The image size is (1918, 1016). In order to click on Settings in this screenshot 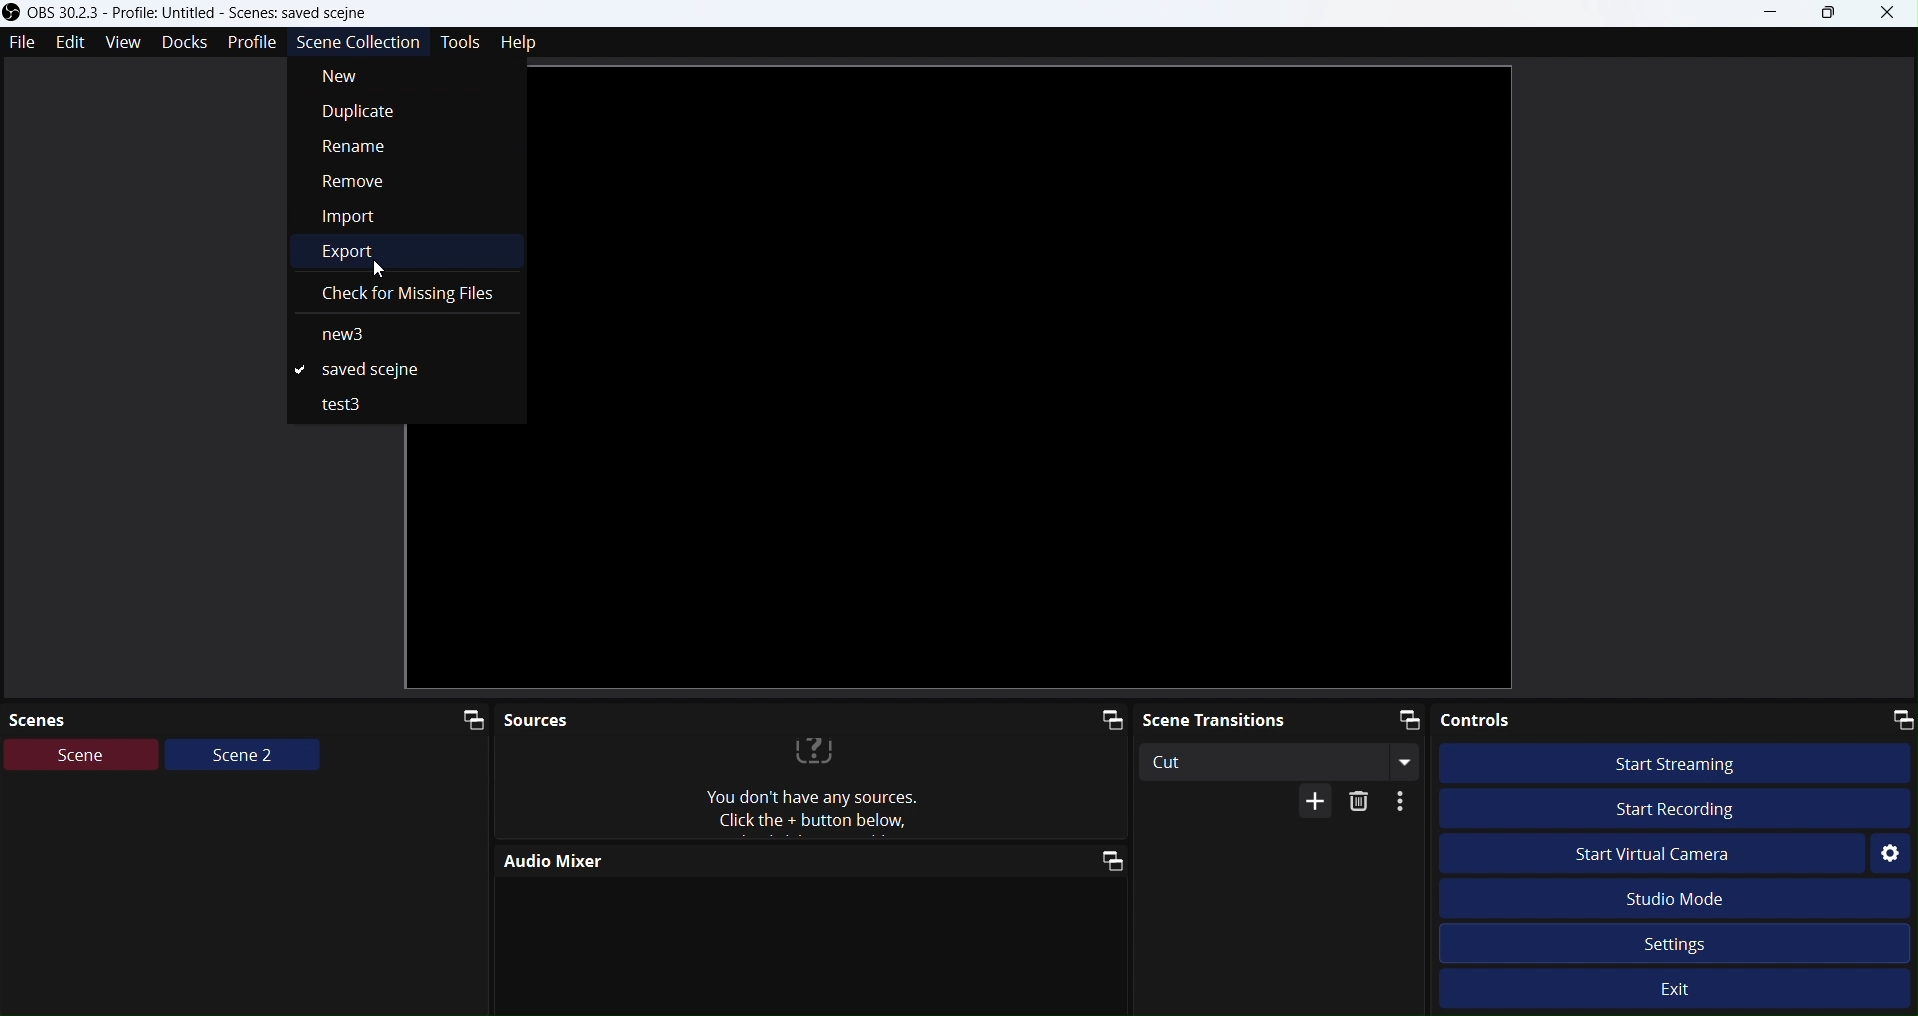, I will do `click(1890, 855)`.